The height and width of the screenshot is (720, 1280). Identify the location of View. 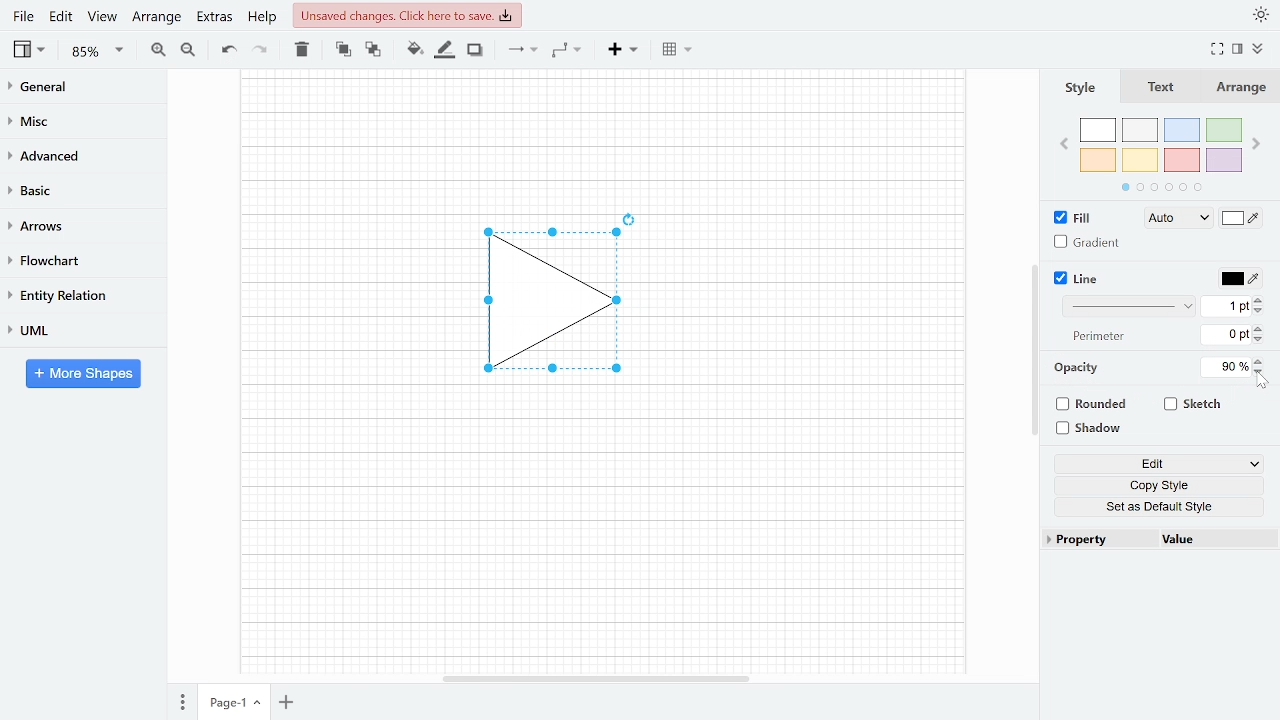
(102, 16).